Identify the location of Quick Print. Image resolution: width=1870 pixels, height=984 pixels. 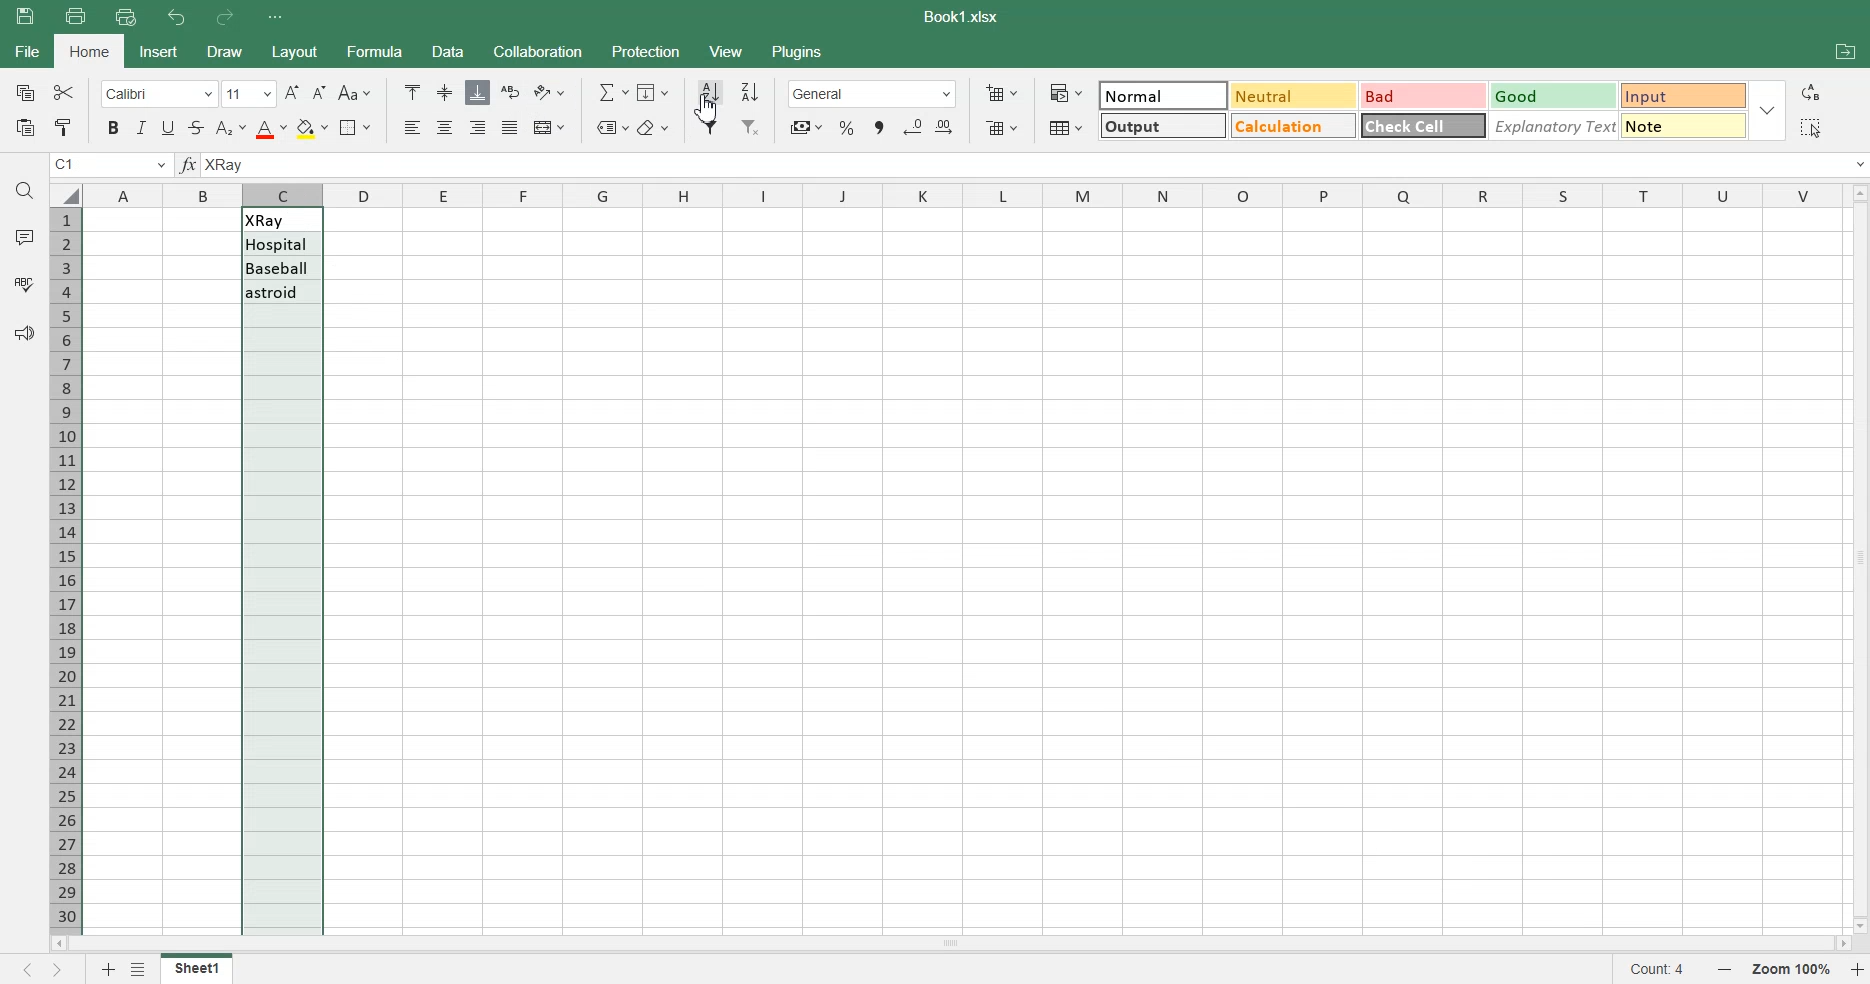
(126, 17).